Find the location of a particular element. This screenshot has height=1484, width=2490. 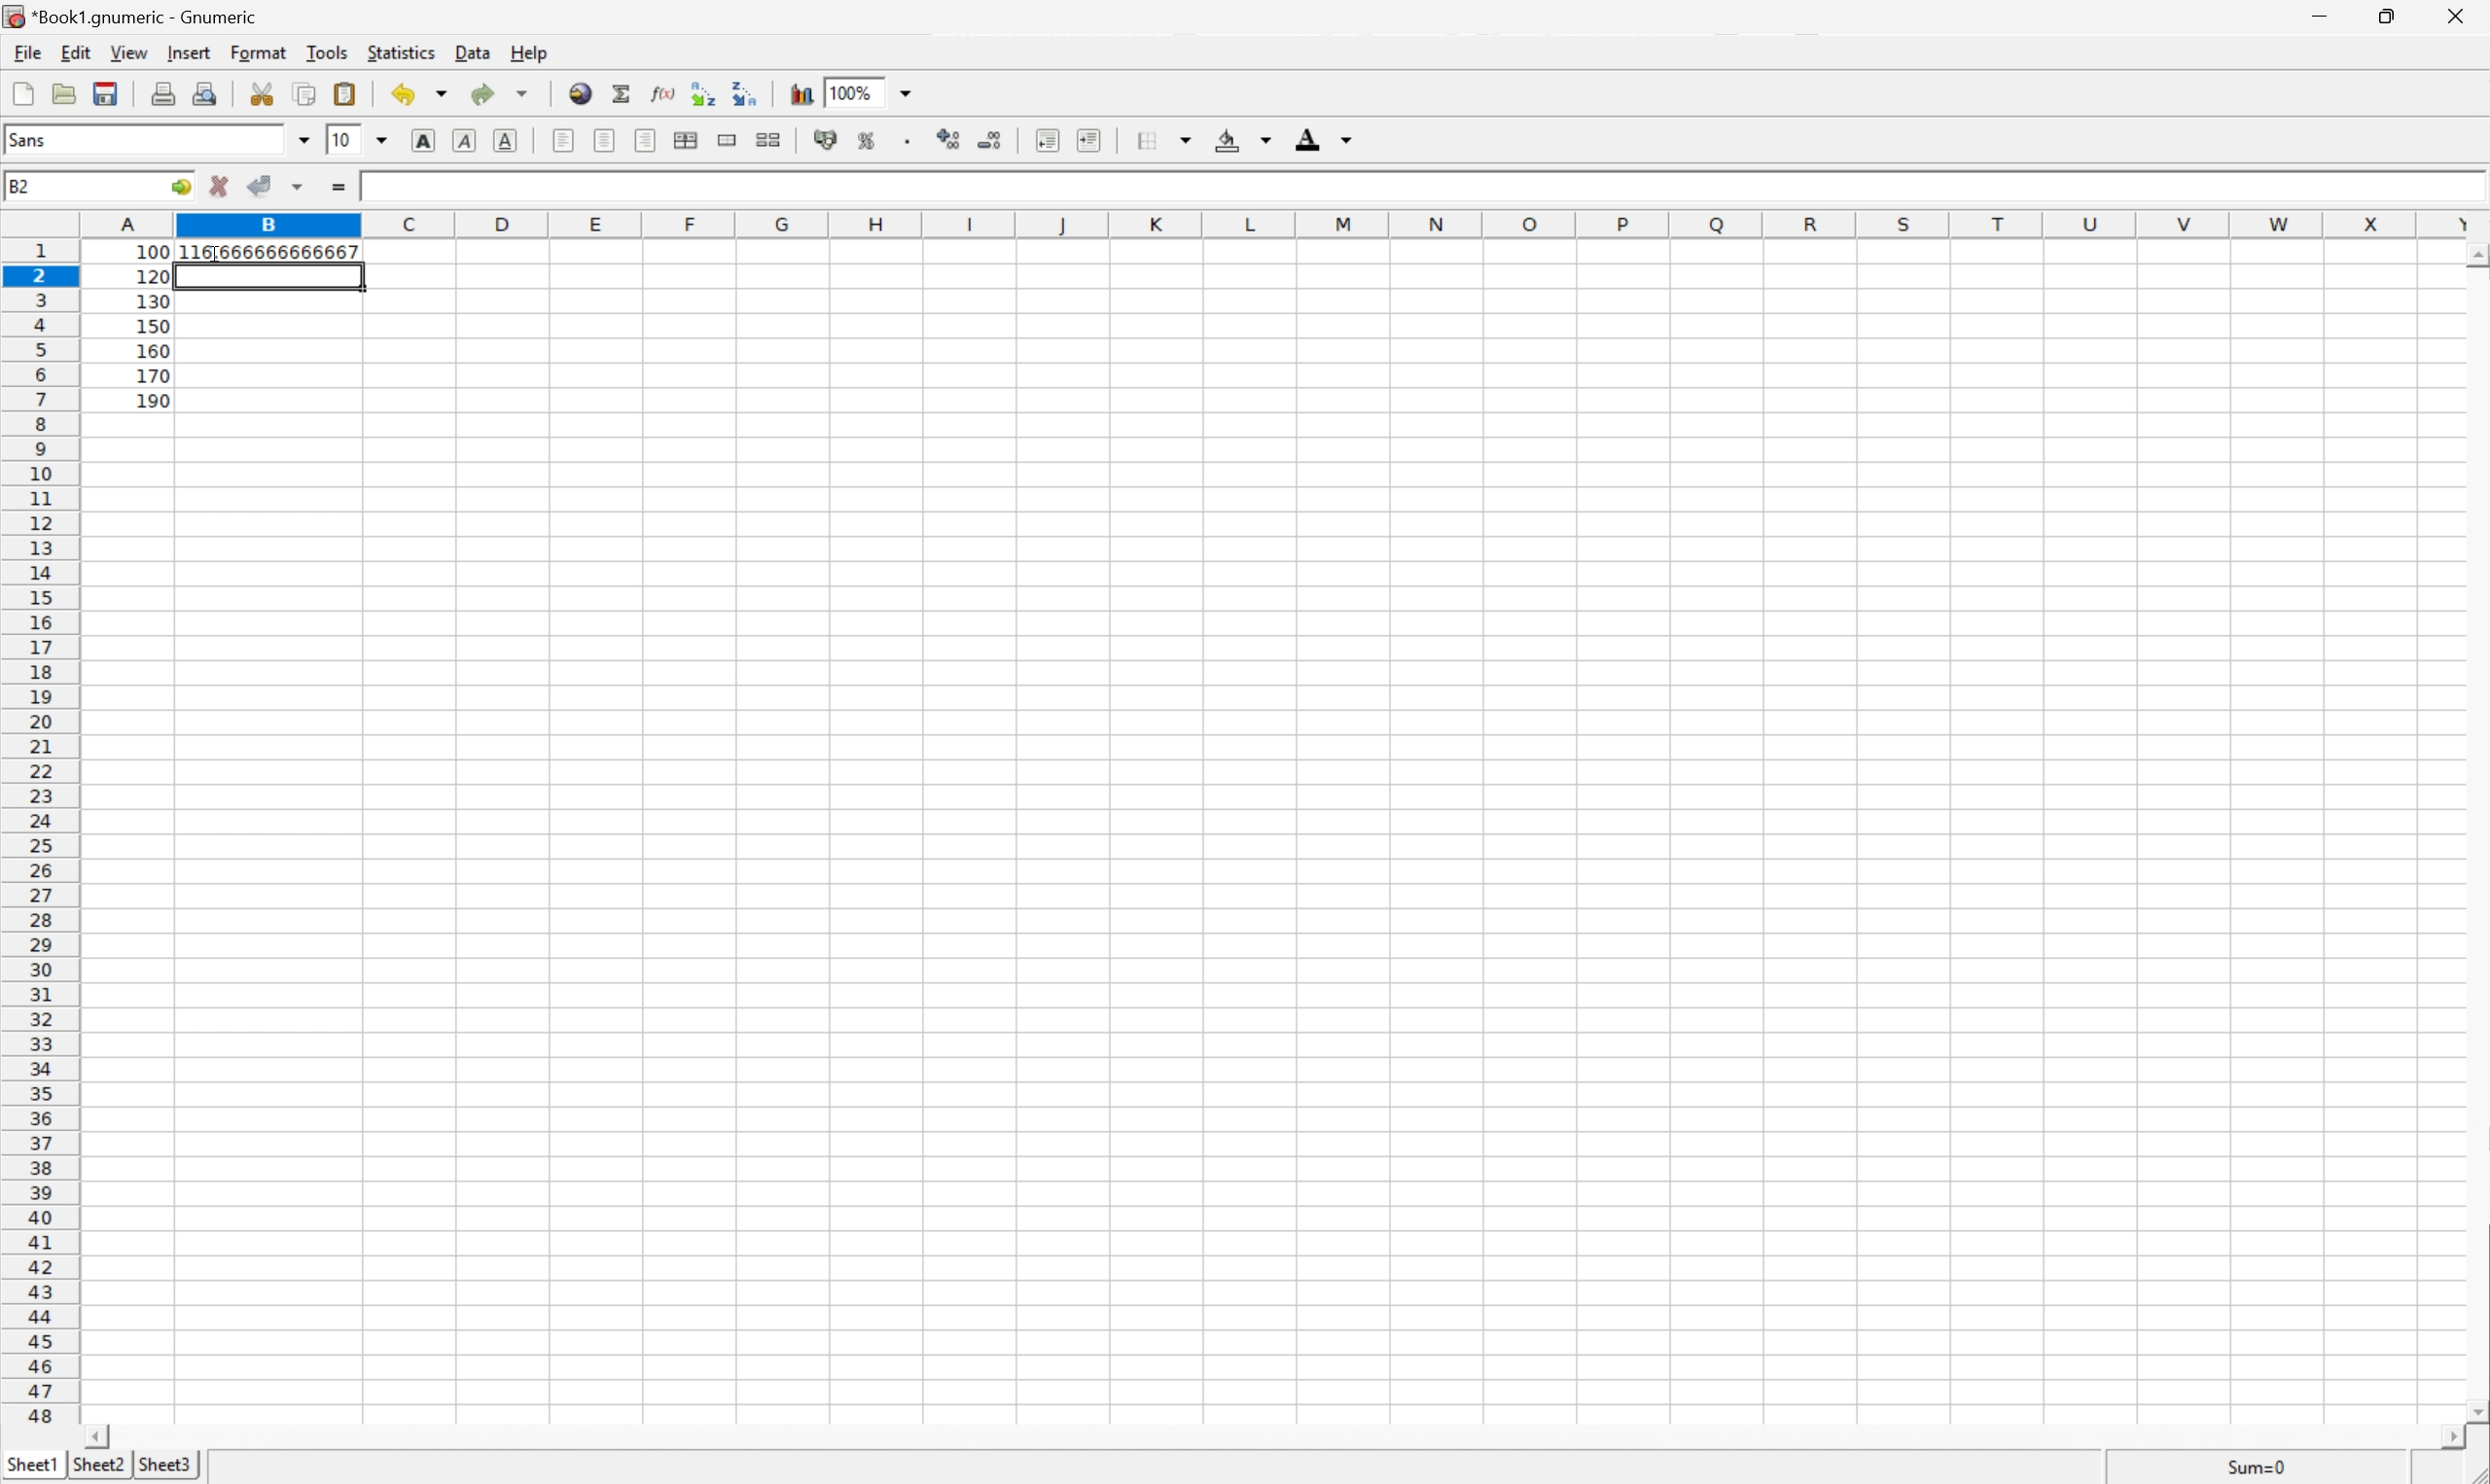

Row number is located at coordinates (39, 833).